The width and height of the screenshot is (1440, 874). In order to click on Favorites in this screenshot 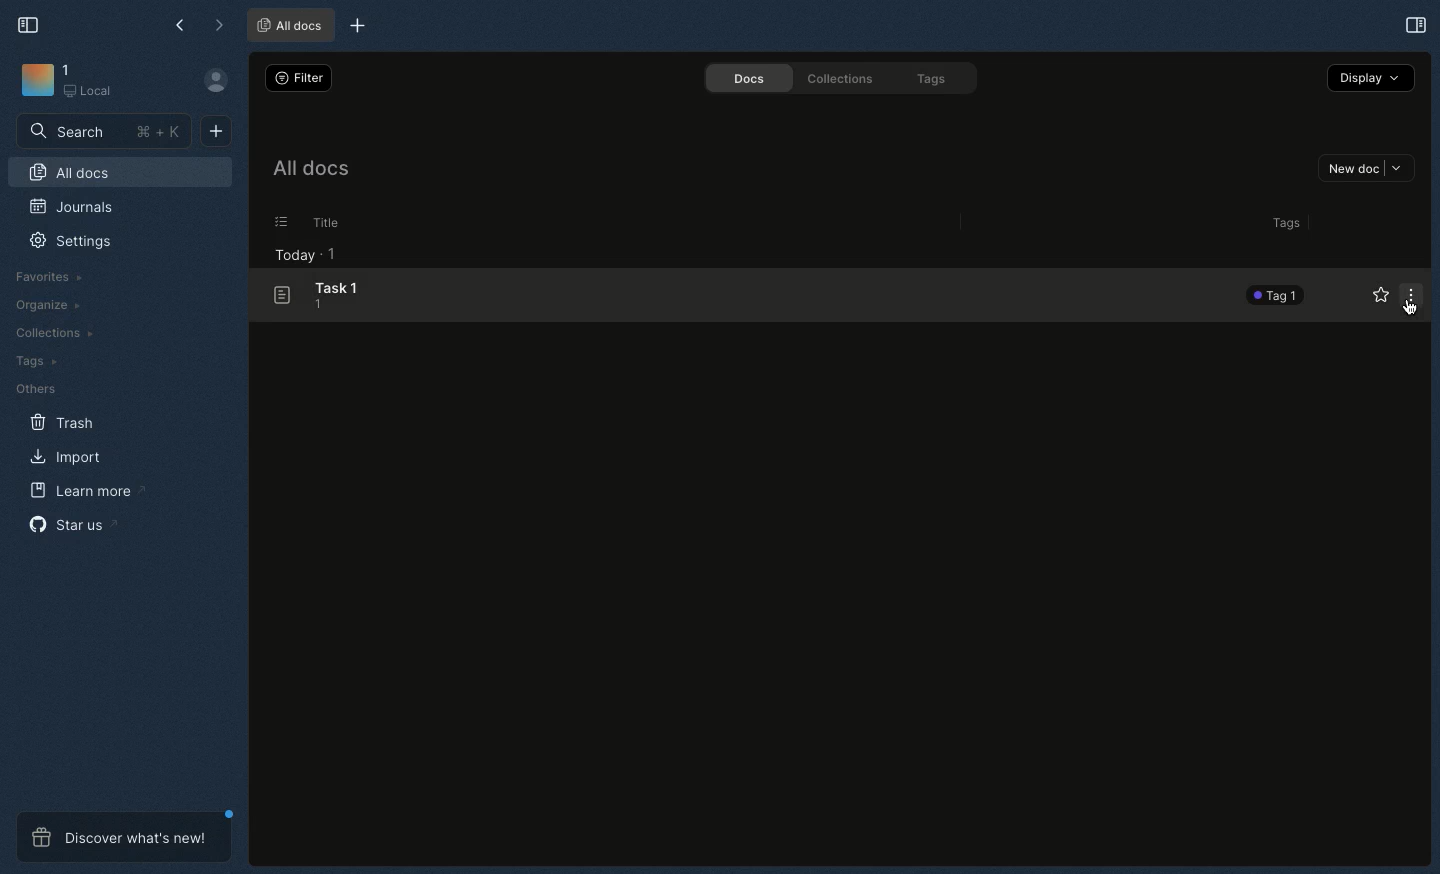, I will do `click(1378, 295)`.